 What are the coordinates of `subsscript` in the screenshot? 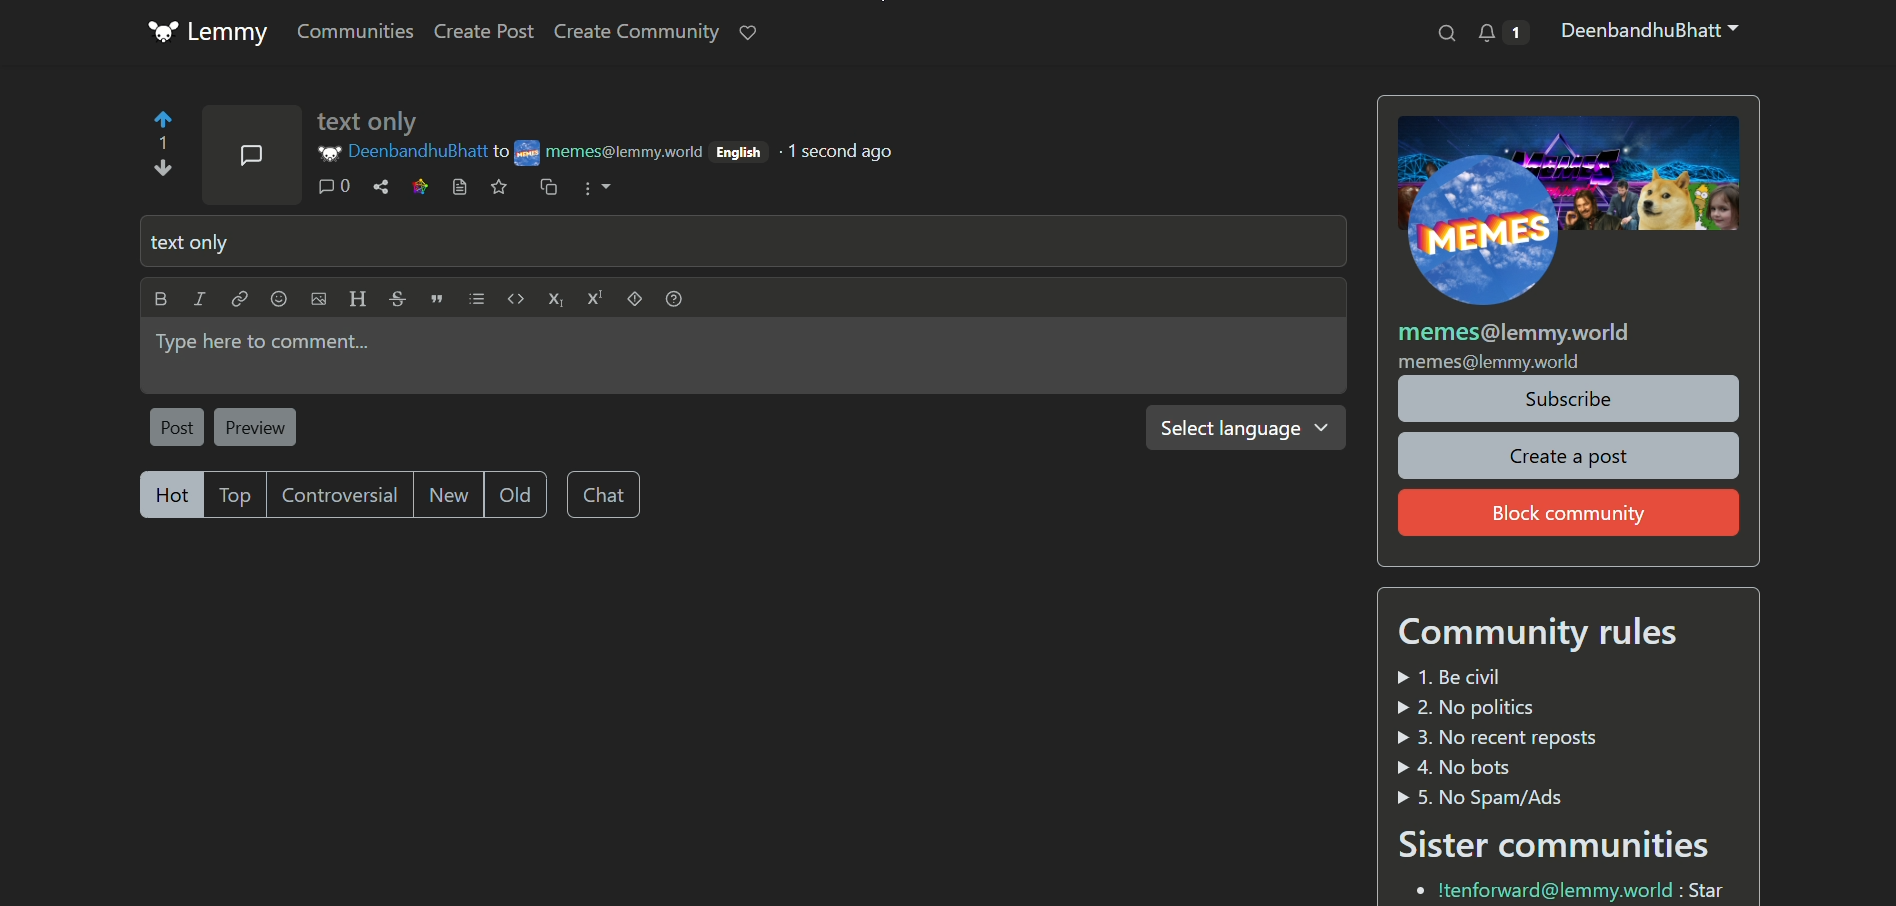 It's located at (555, 298).